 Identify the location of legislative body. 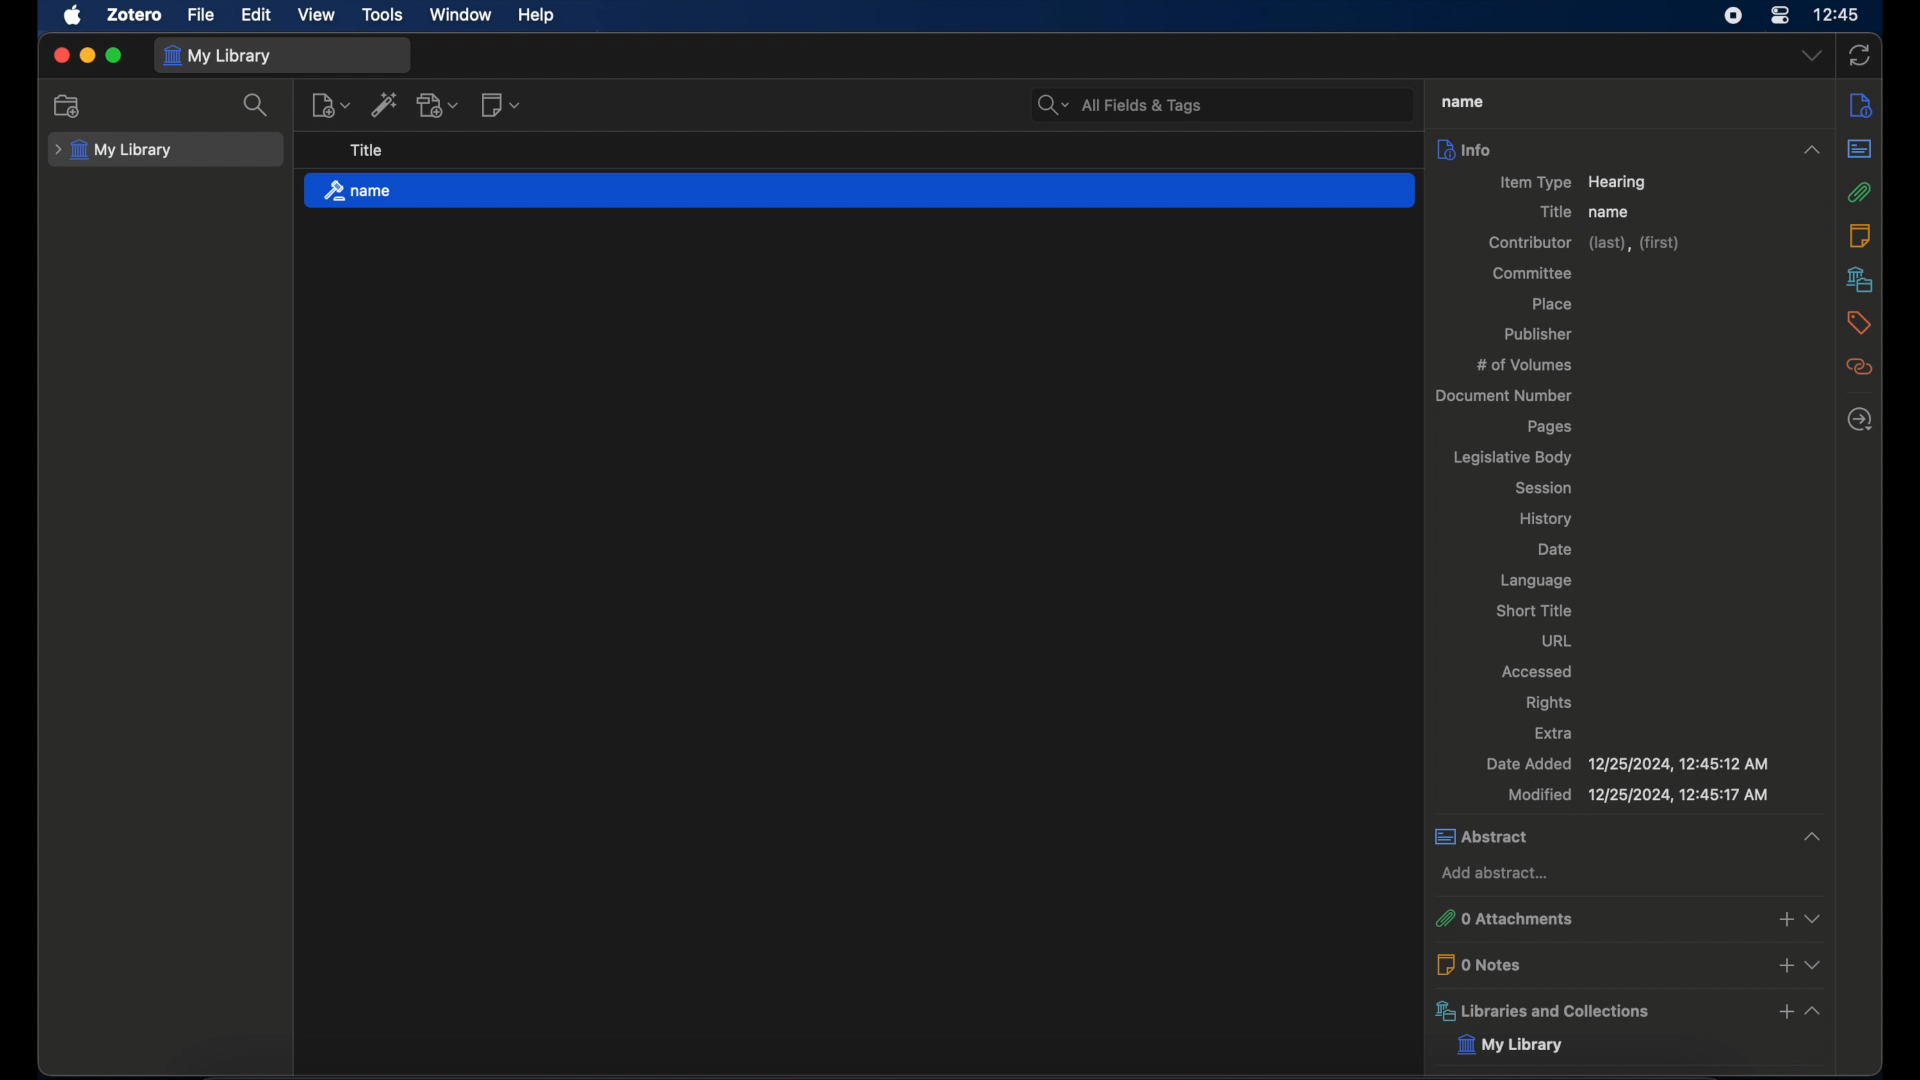
(1511, 458).